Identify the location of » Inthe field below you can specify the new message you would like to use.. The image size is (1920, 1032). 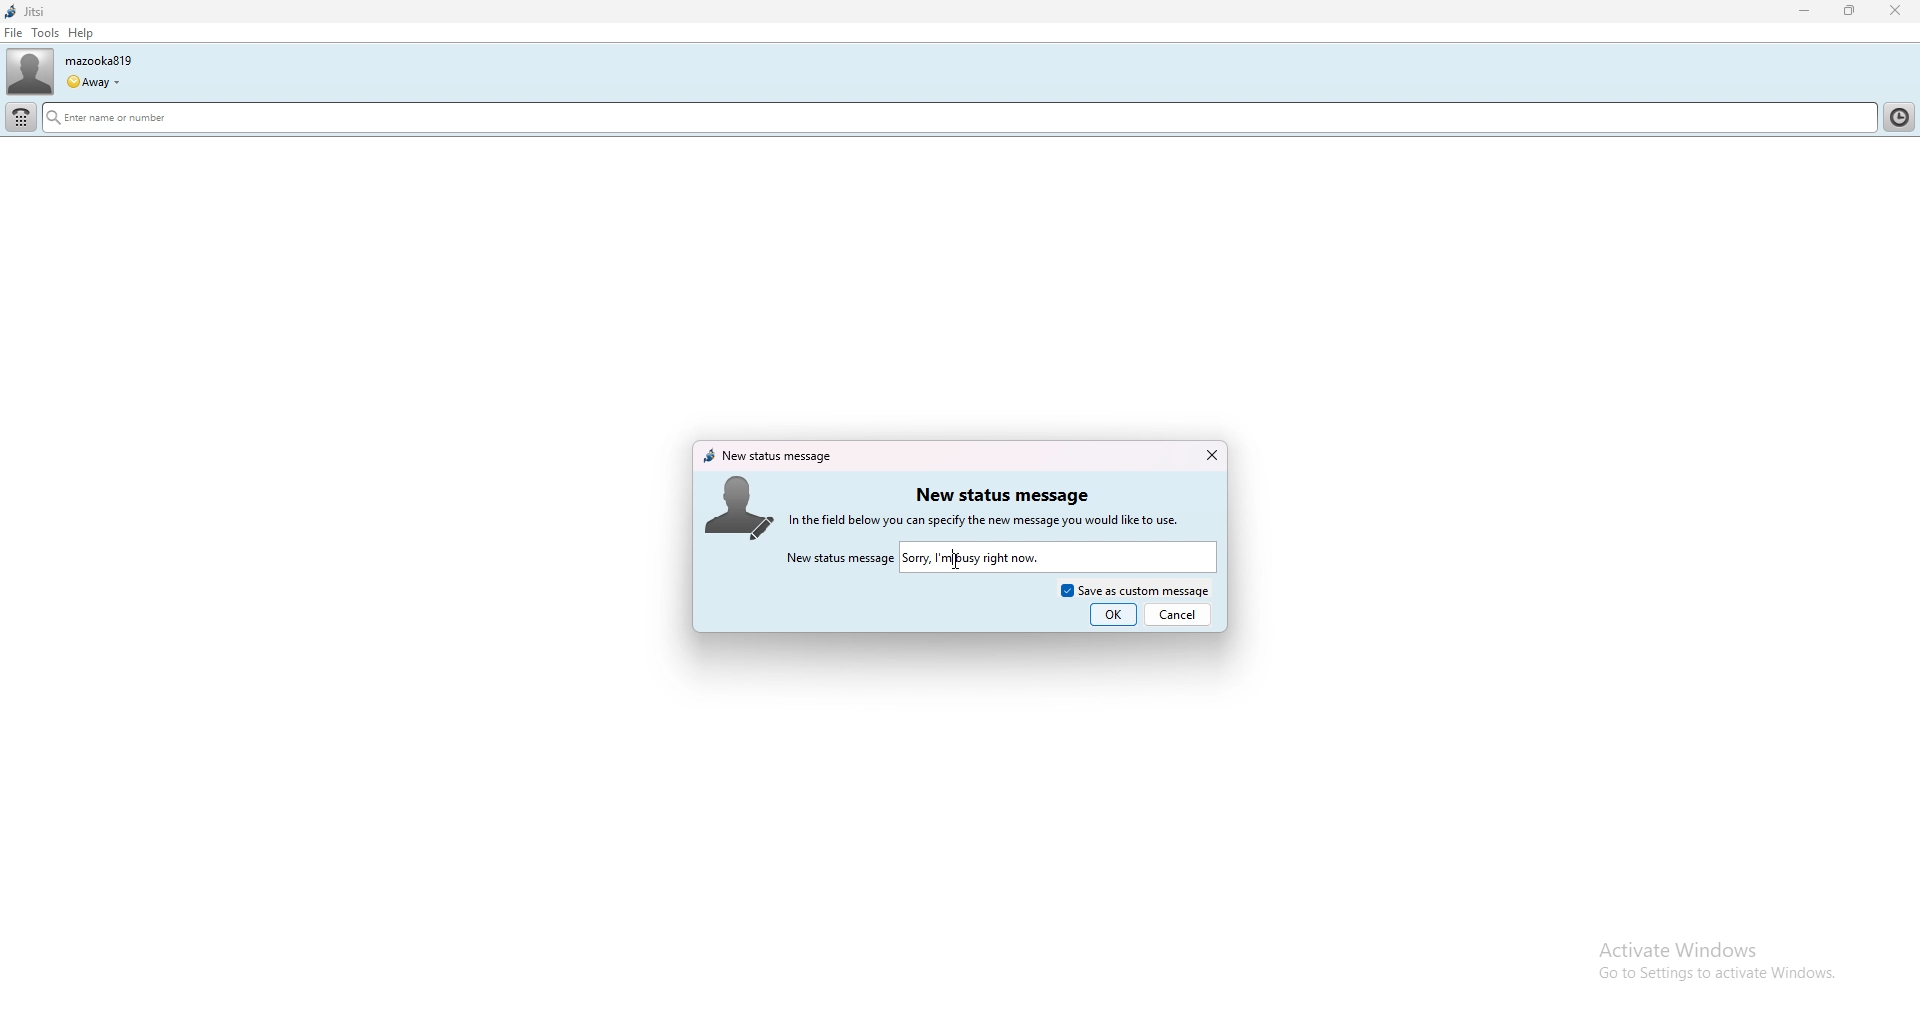
(1004, 520).